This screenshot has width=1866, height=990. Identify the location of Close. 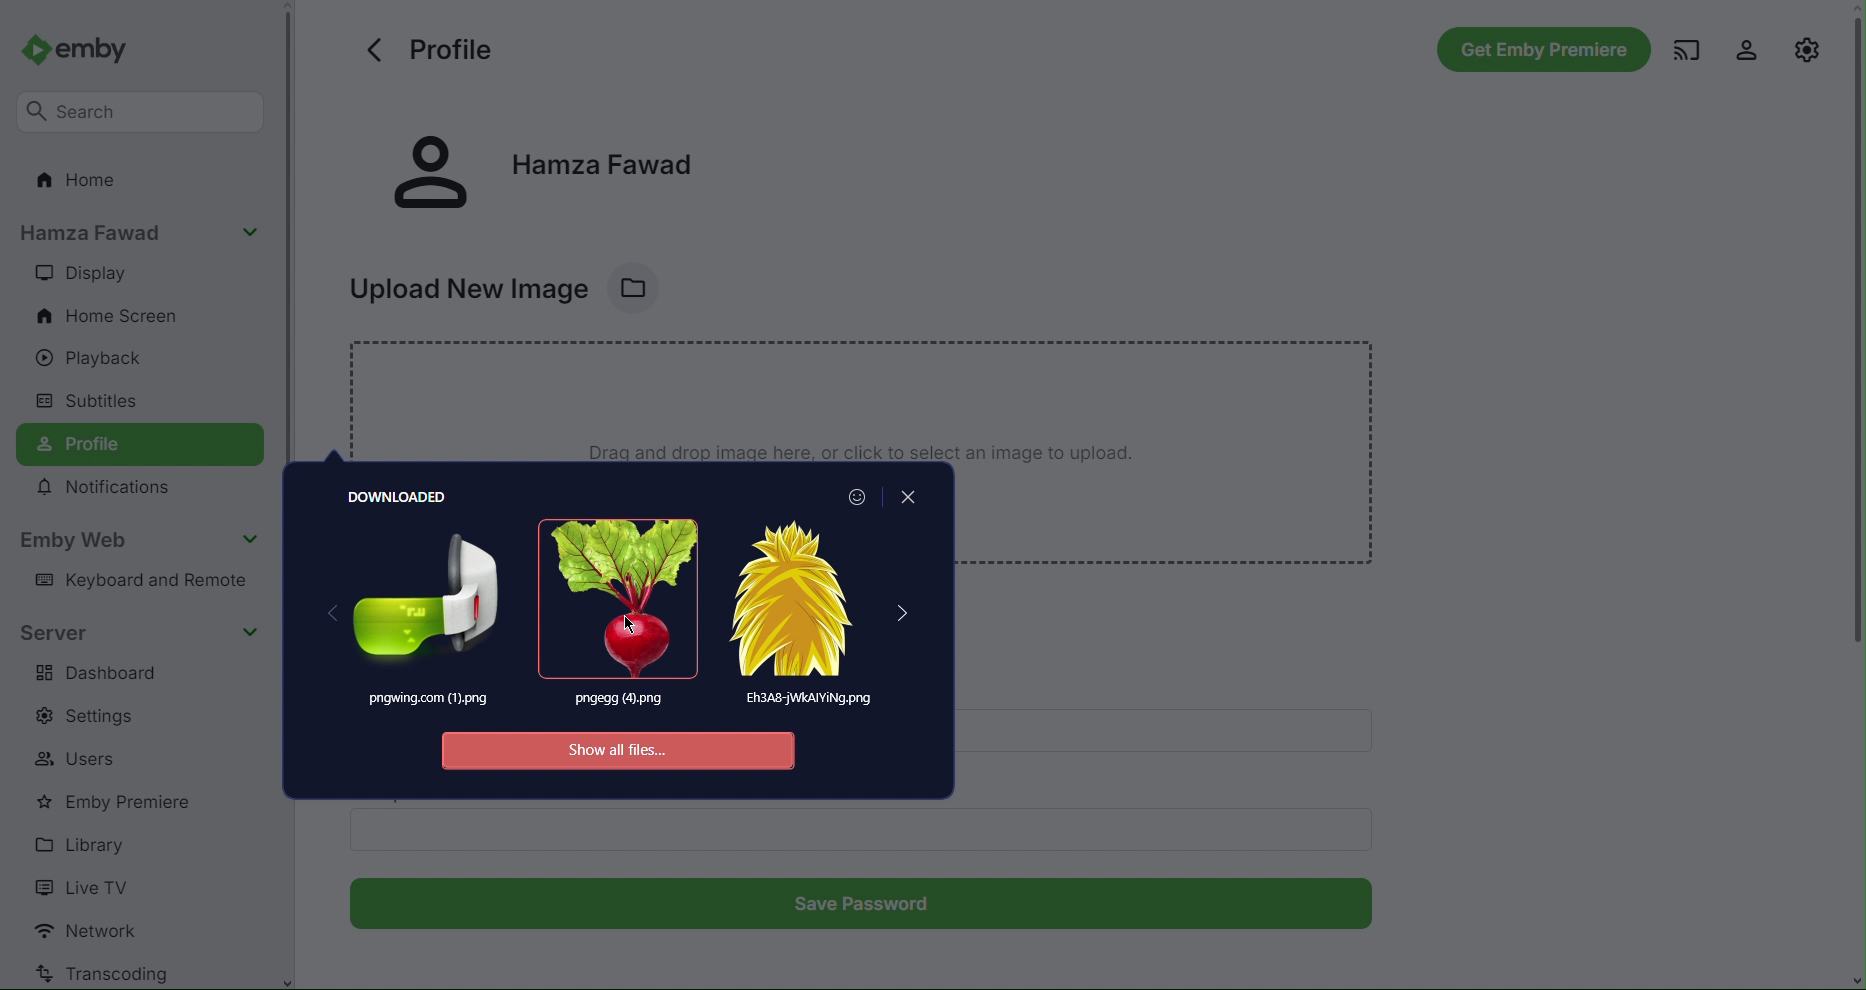
(889, 493).